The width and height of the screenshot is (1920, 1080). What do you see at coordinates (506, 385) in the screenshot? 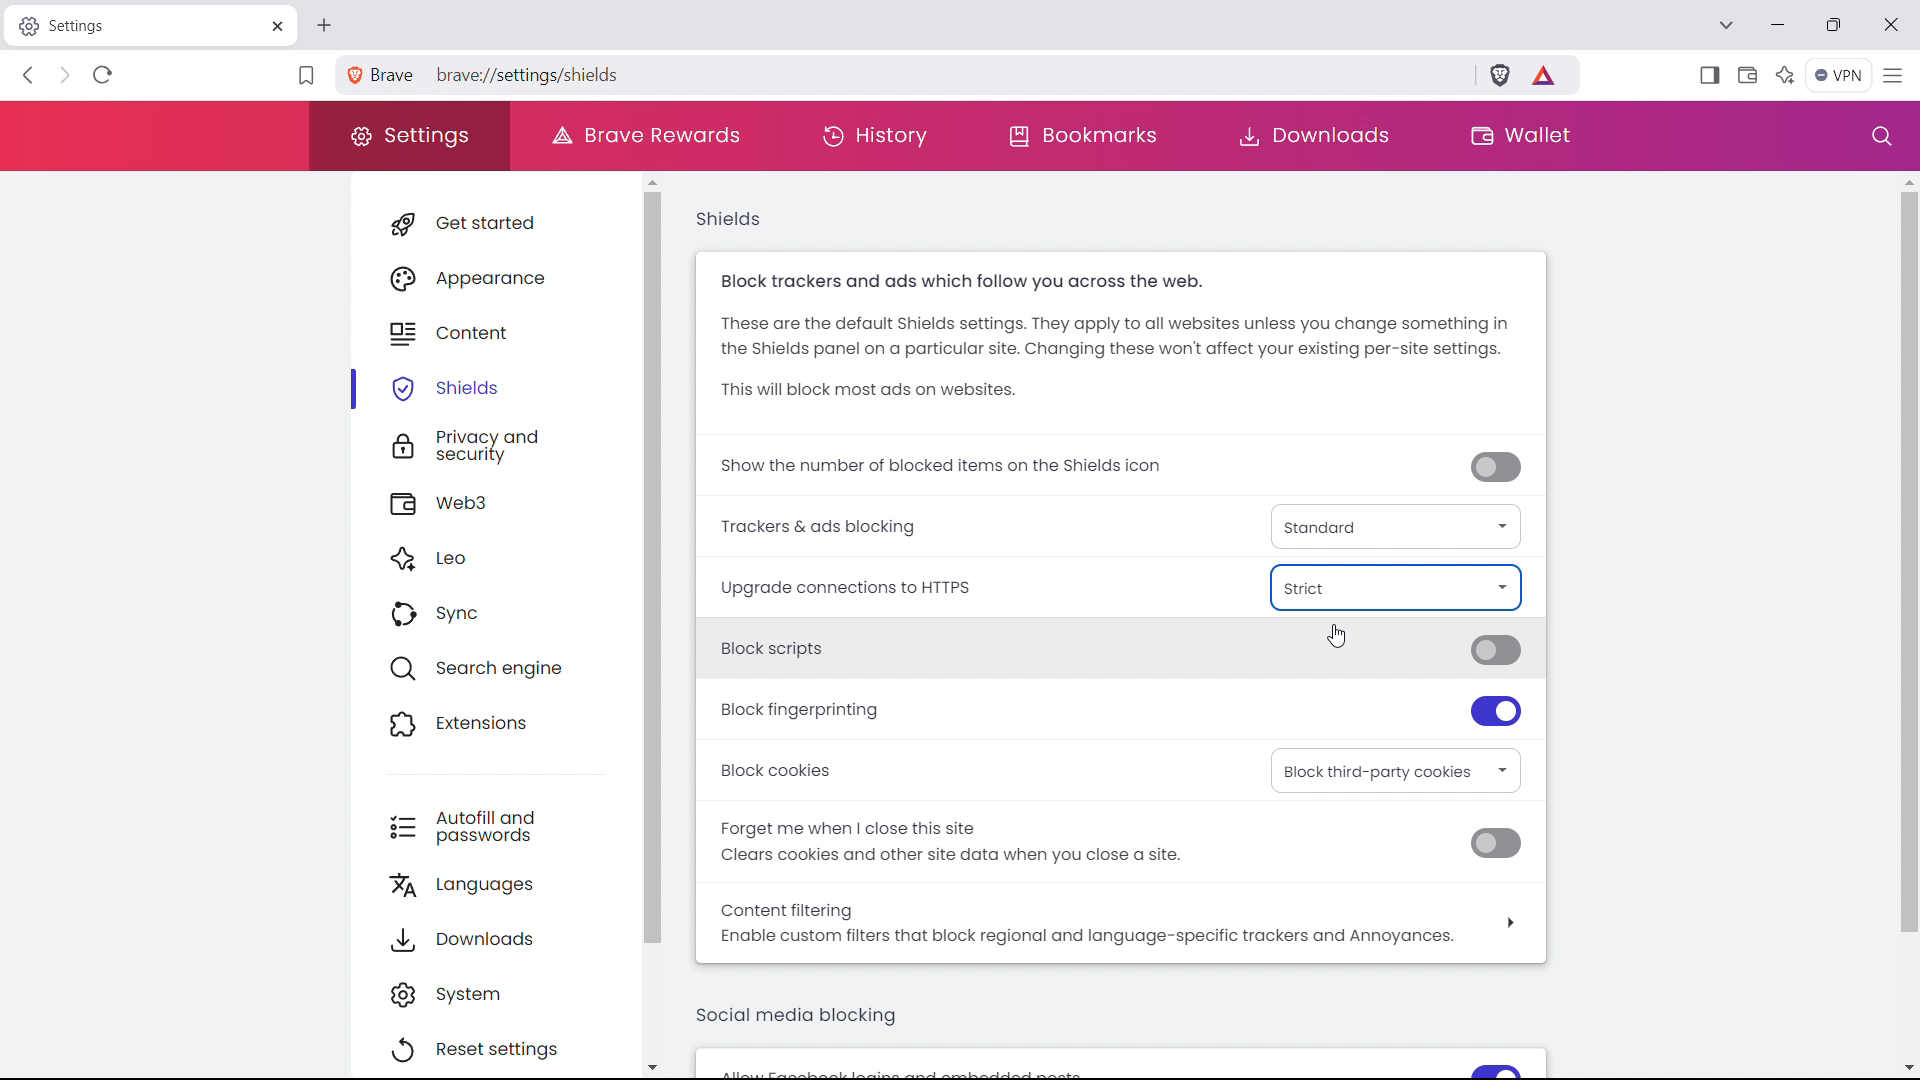
I see `shields` at bounding box center [506, 385].